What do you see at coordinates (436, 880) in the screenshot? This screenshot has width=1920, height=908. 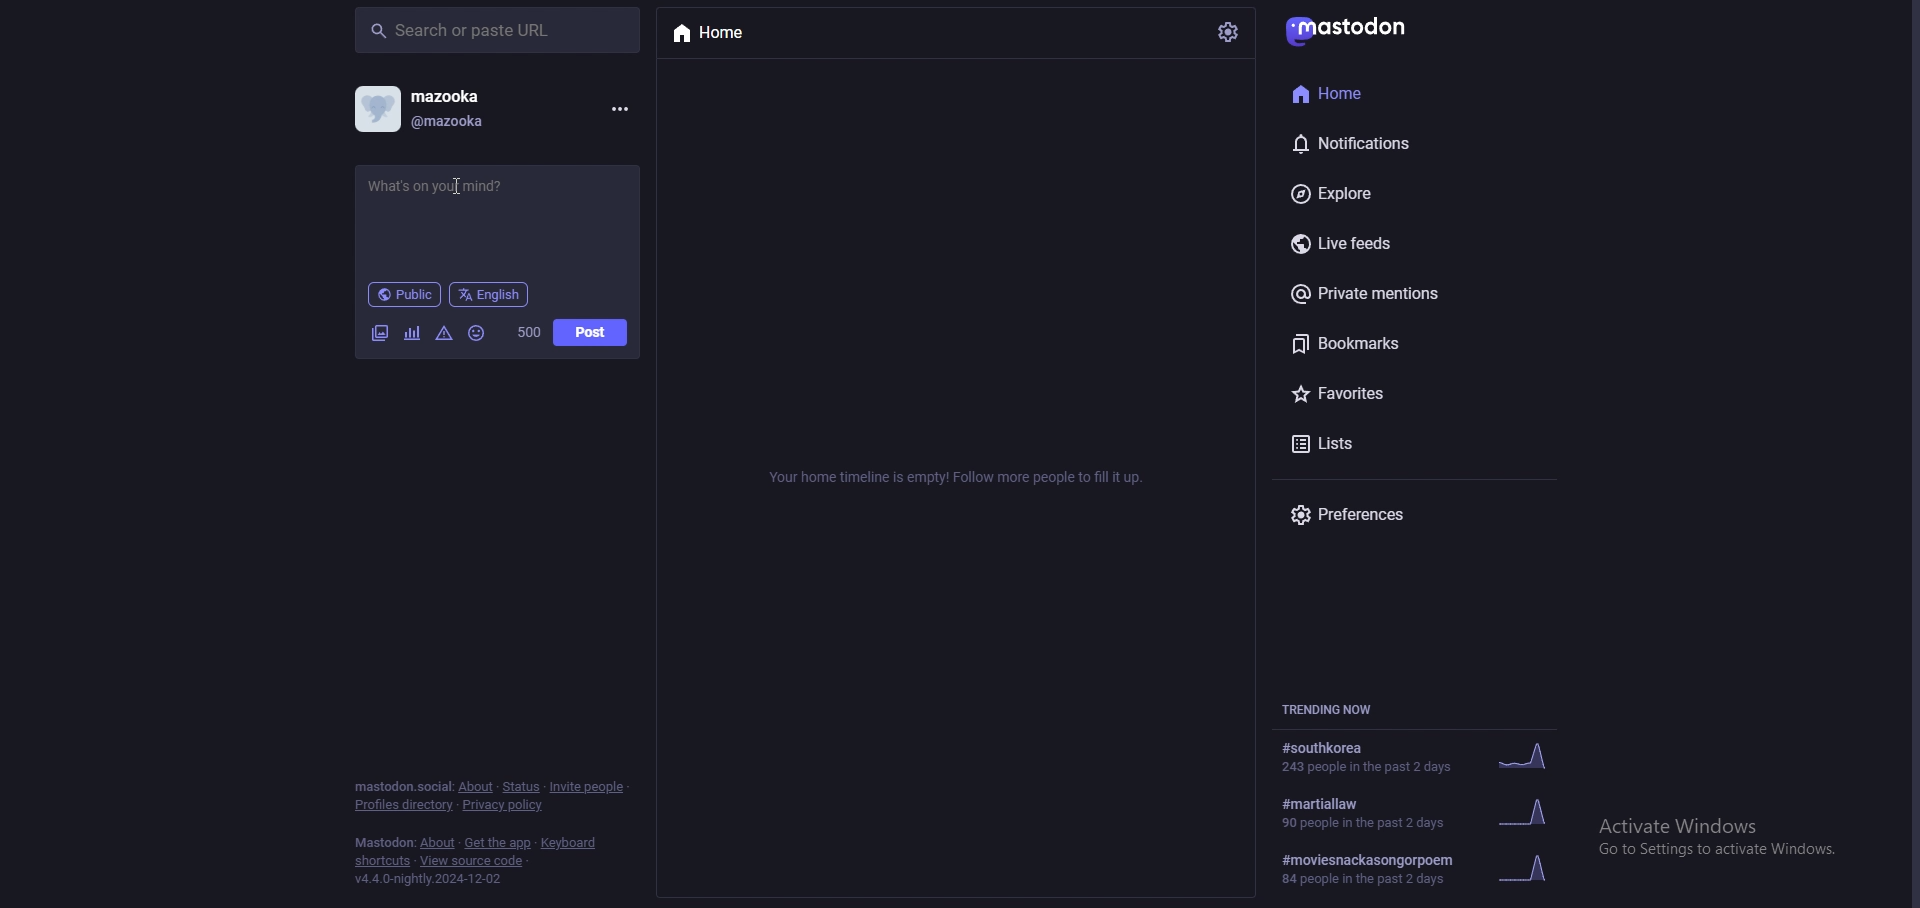 I see `version` at bounding box center [436, 880].